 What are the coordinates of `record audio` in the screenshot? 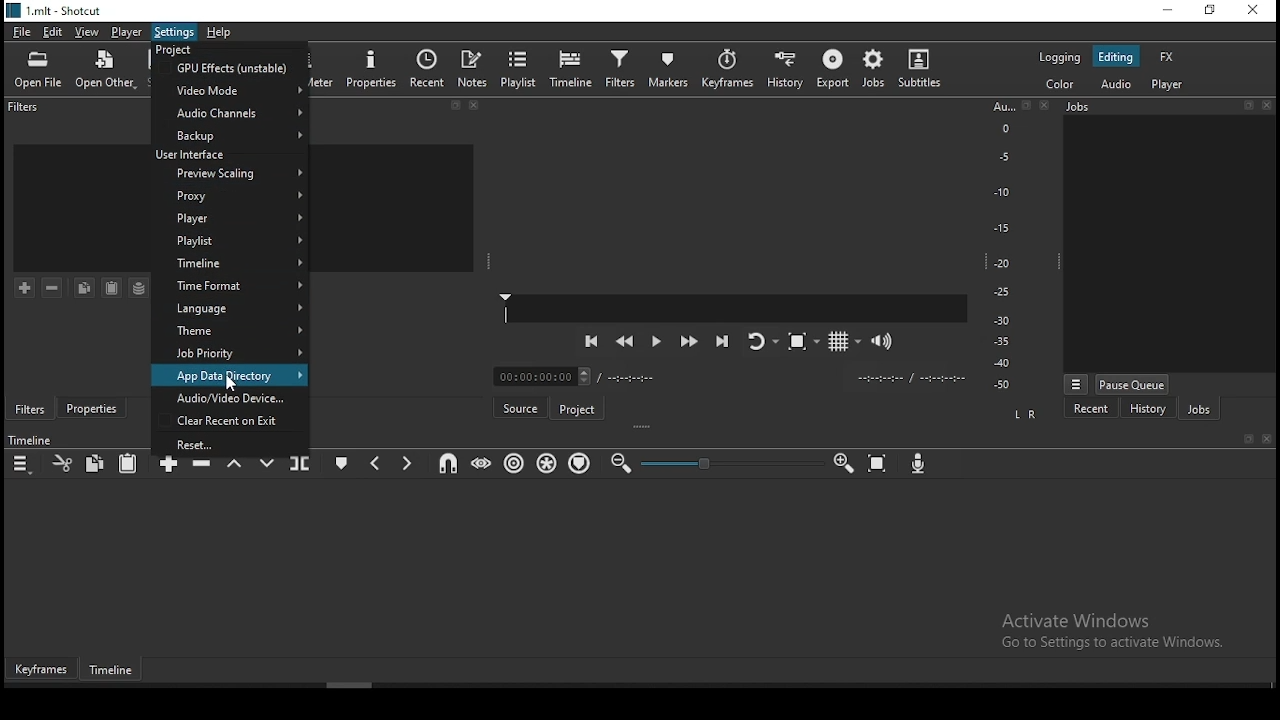 It's located at (919, 465).